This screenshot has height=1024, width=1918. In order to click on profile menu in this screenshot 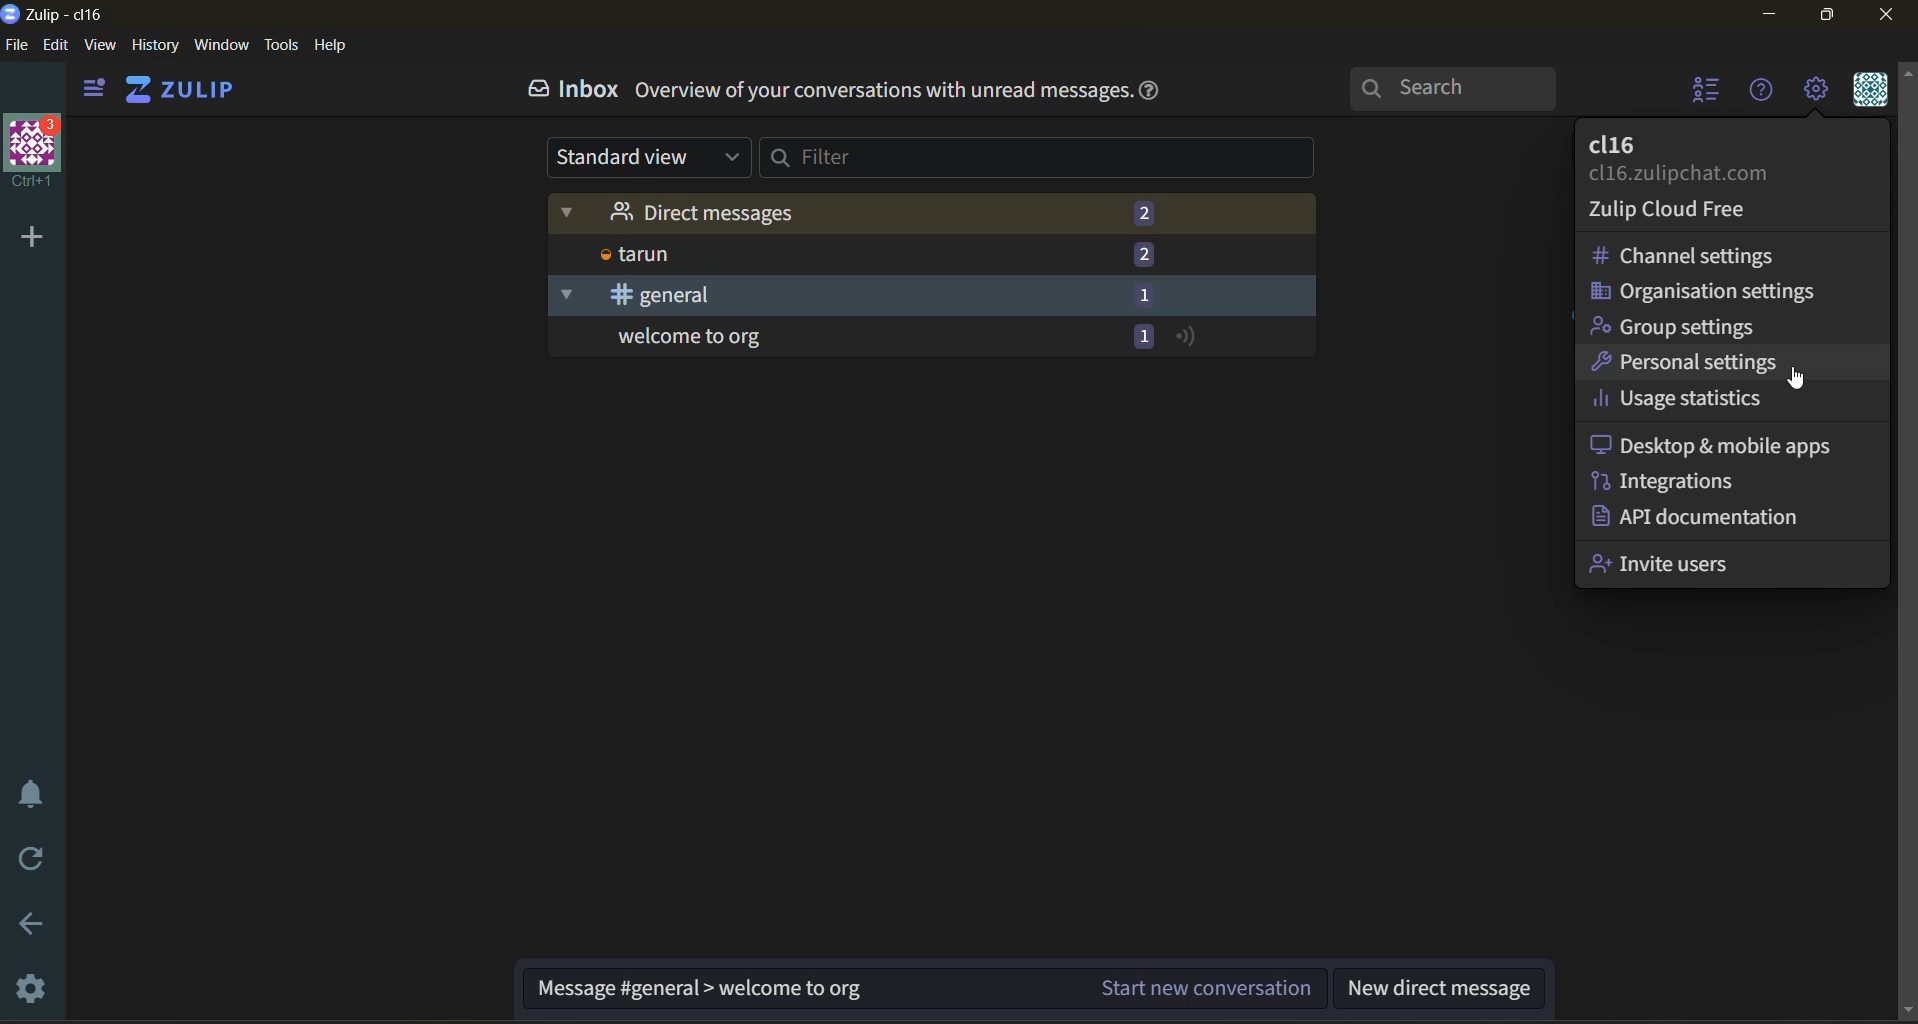, I will do `click(1867, 90)`.